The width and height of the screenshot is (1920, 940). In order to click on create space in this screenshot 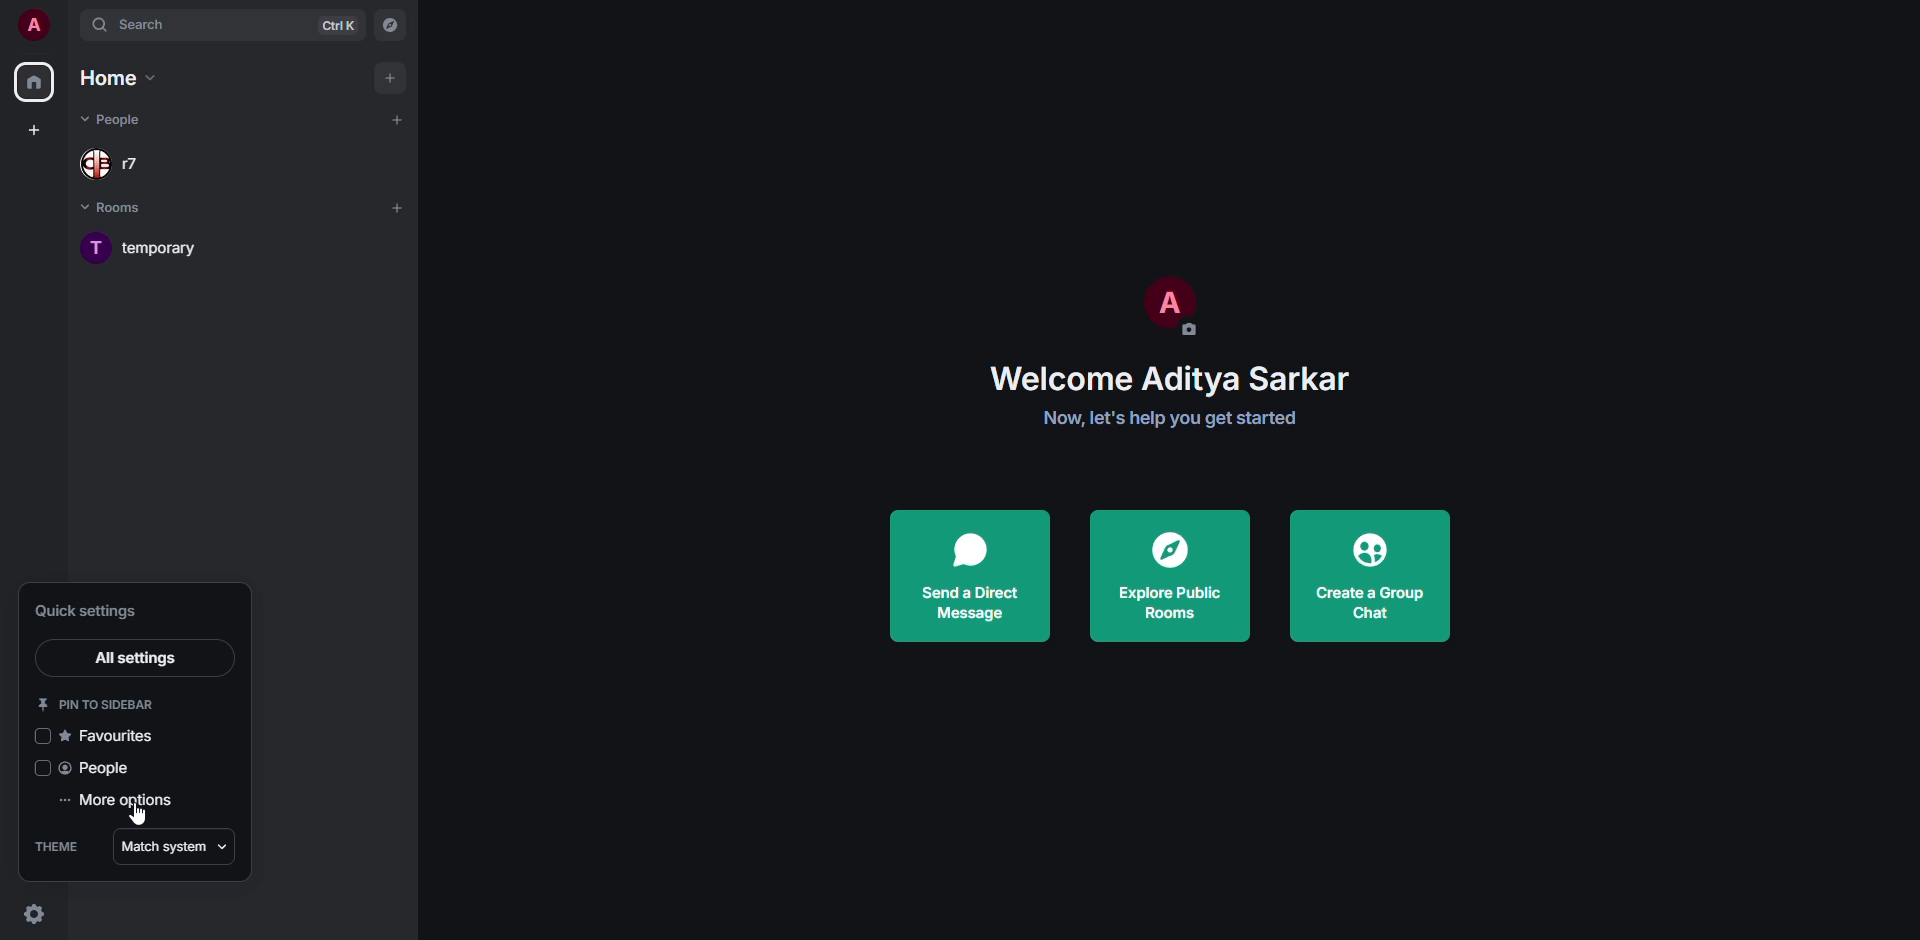, I will do `click(36, 130)`.